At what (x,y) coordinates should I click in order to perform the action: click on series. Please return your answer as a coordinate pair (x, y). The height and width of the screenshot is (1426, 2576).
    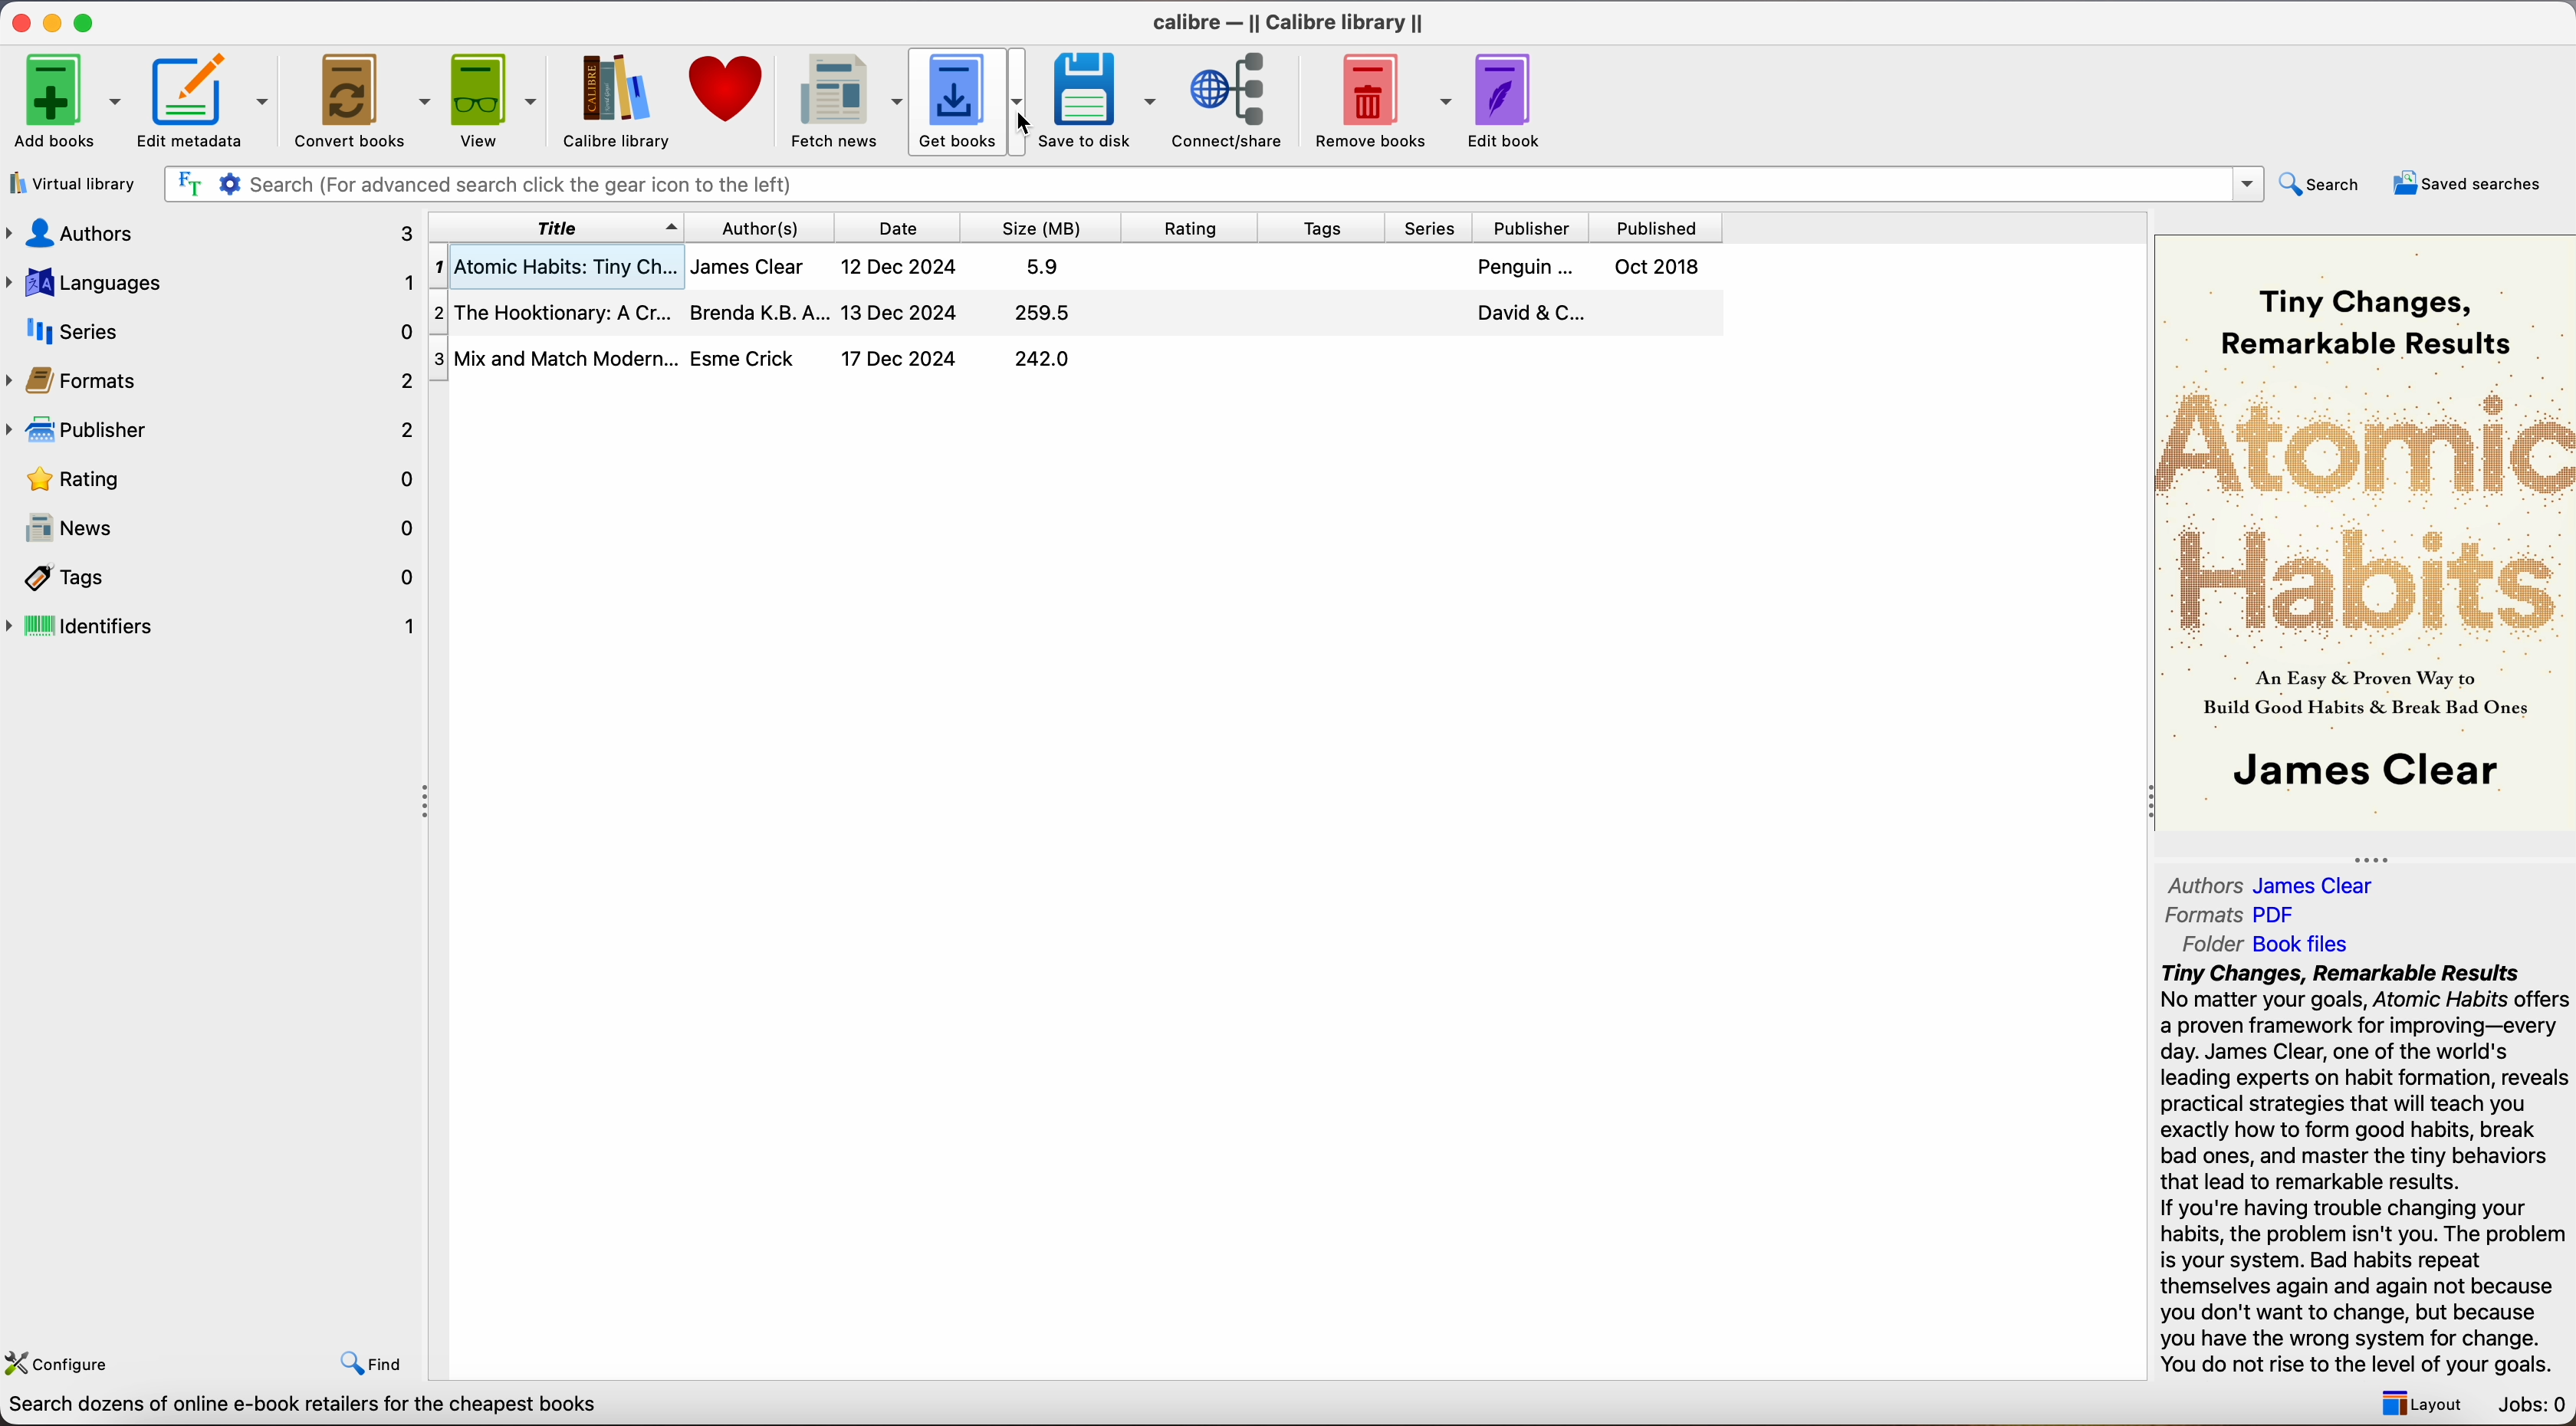
    Looking at the image, I should click on (213, 331).